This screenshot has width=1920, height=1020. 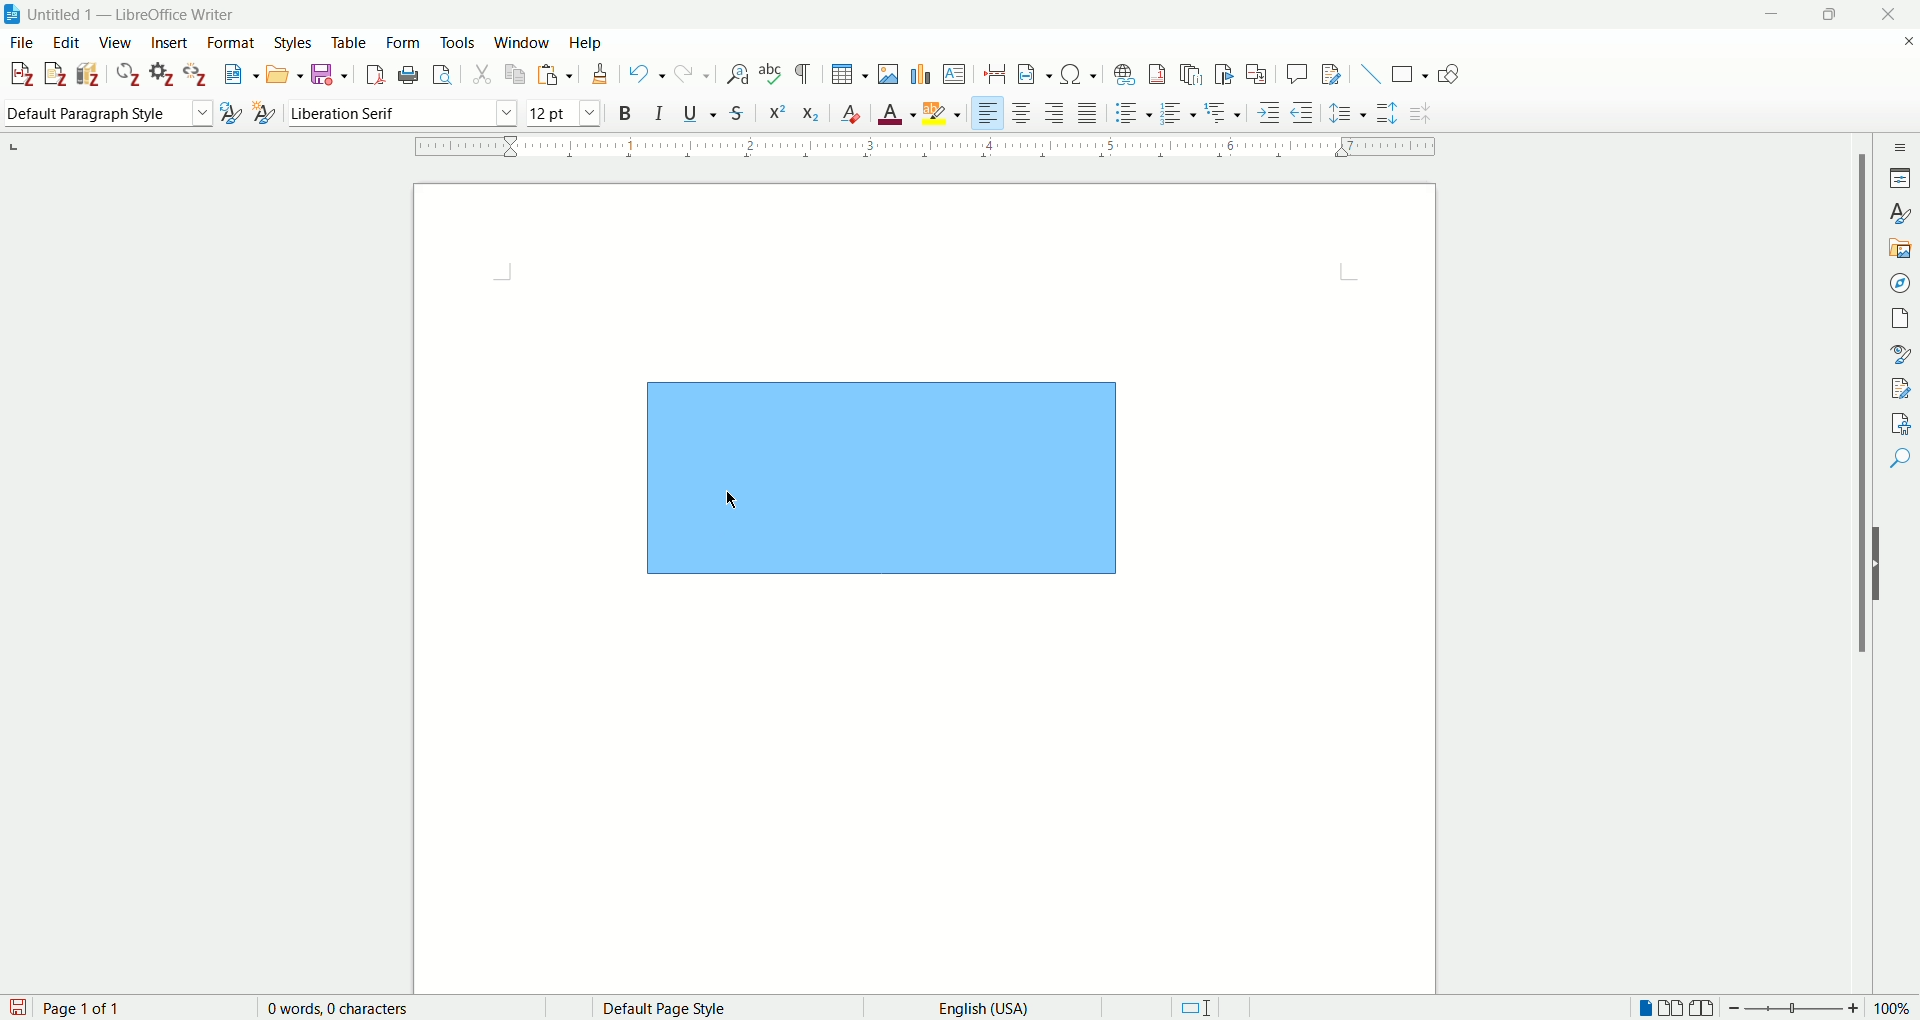 I want to click on italic, so click(x=661, y=113).